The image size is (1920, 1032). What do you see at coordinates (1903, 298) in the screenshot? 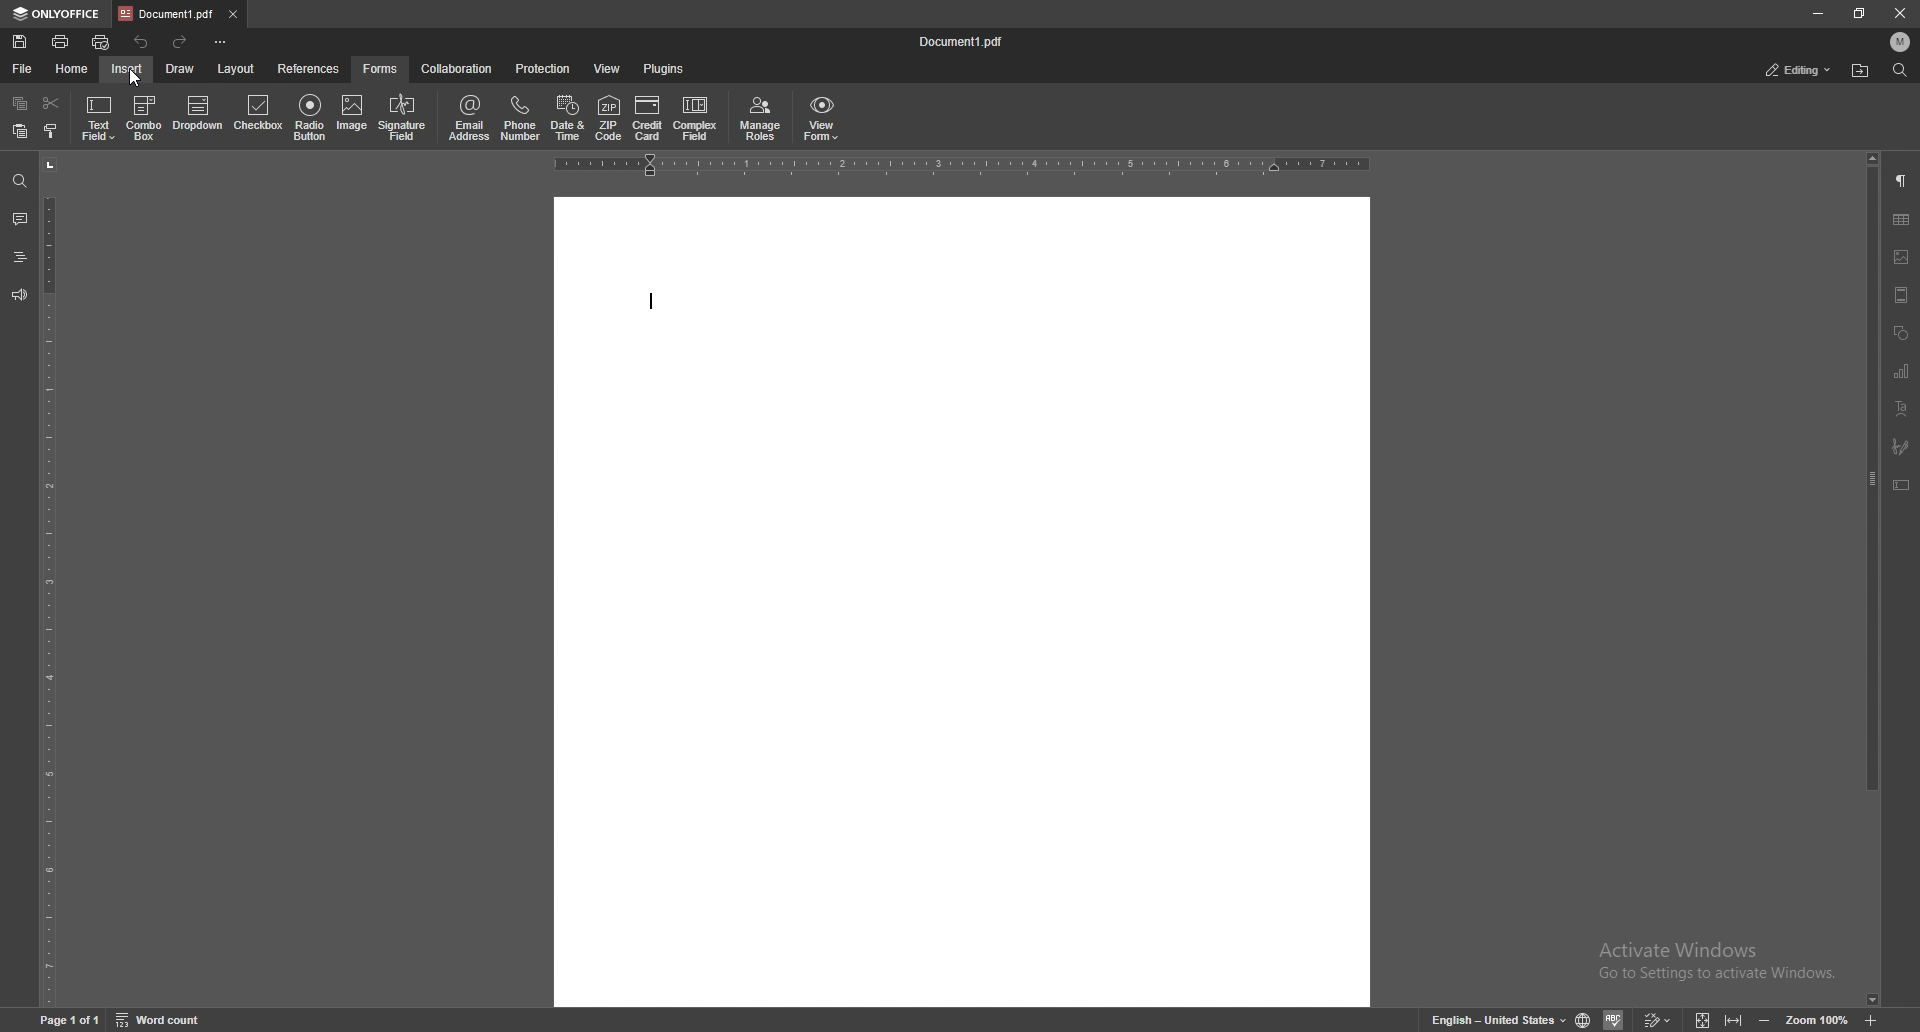
I see `header` at bounding box center [1903, 298].